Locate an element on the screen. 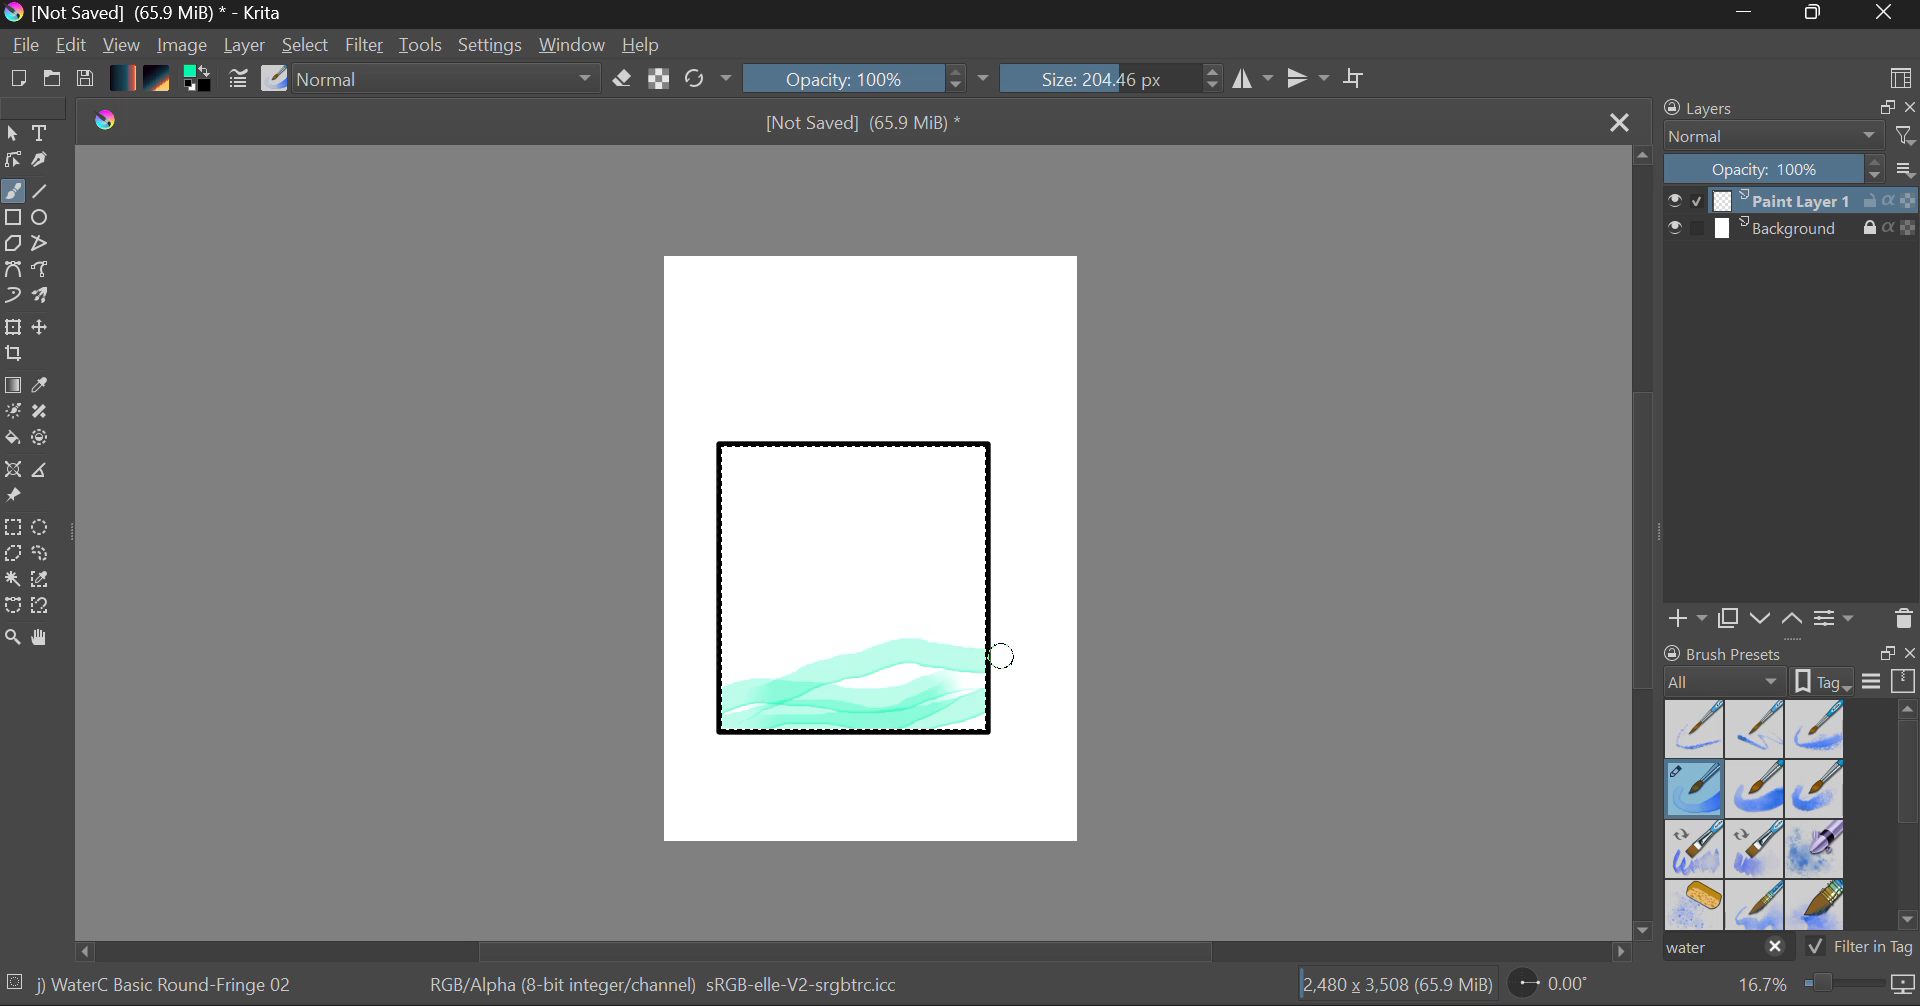  Save is located at coordinates (84, 80).